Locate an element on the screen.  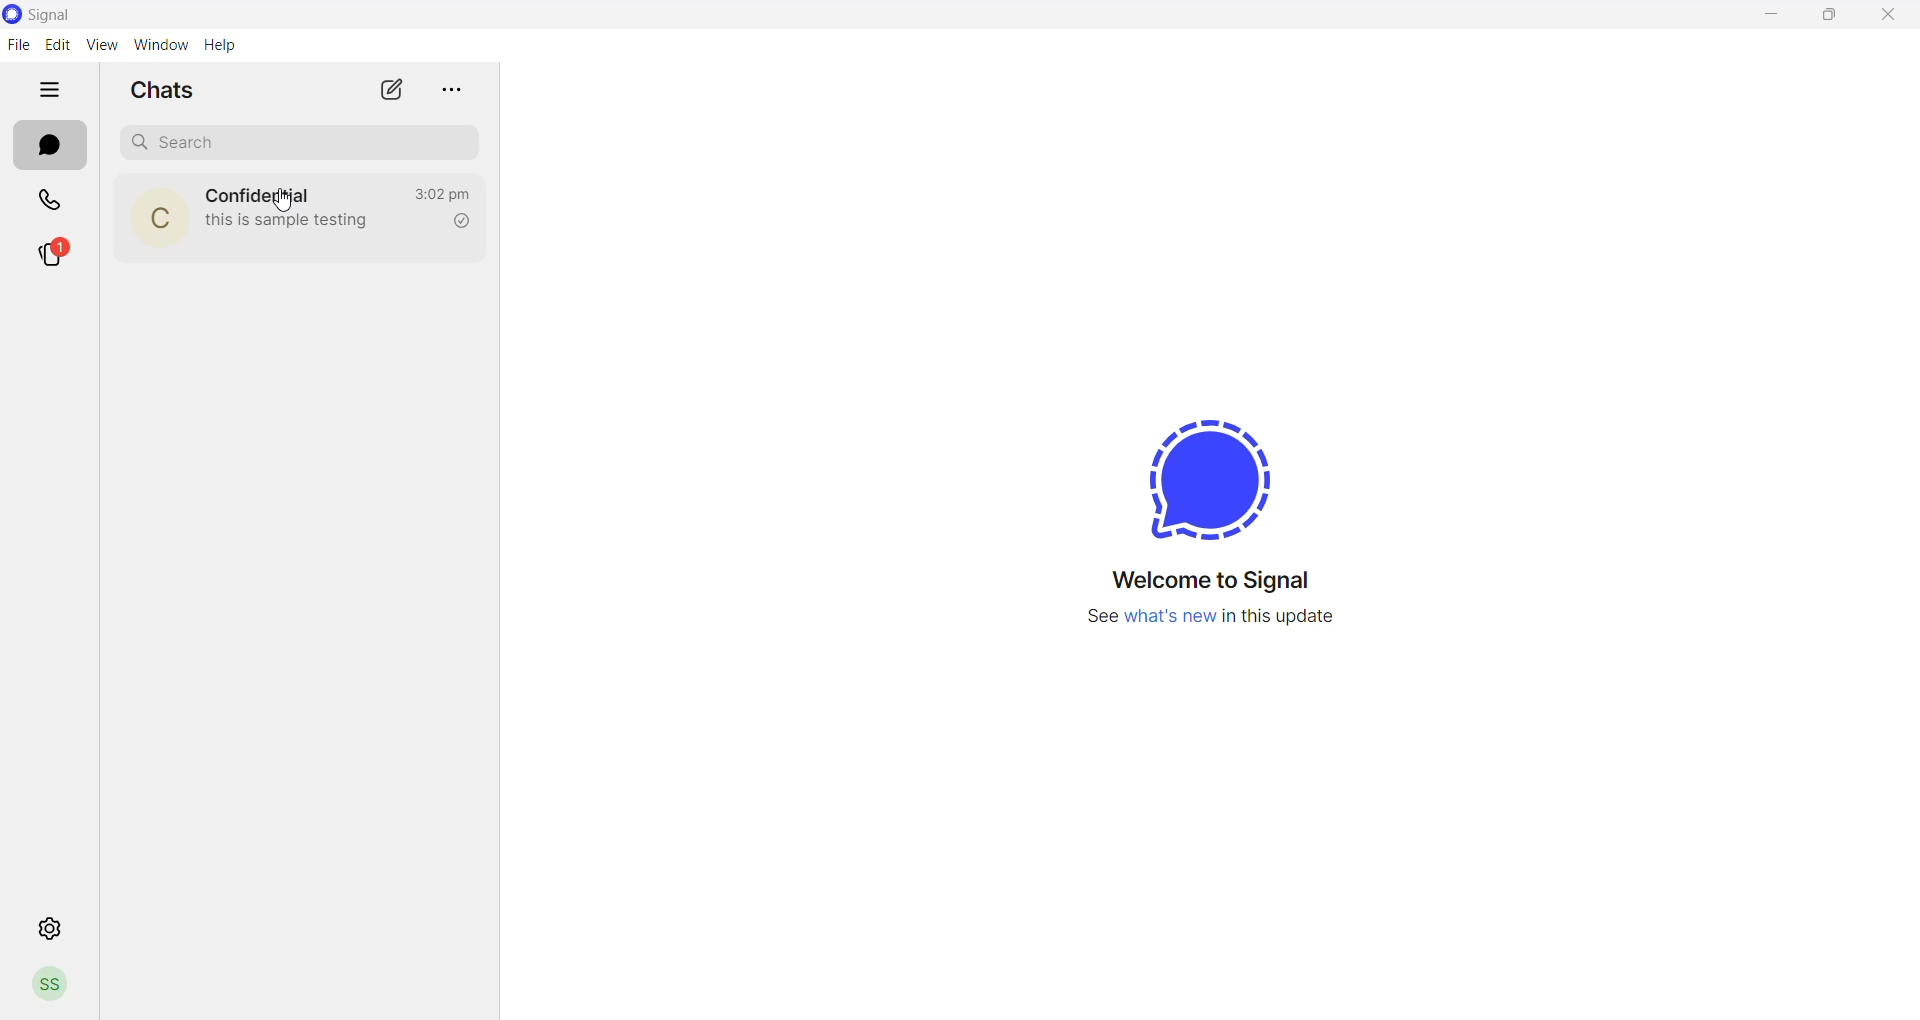
new message is located at coordinates (394, 90).